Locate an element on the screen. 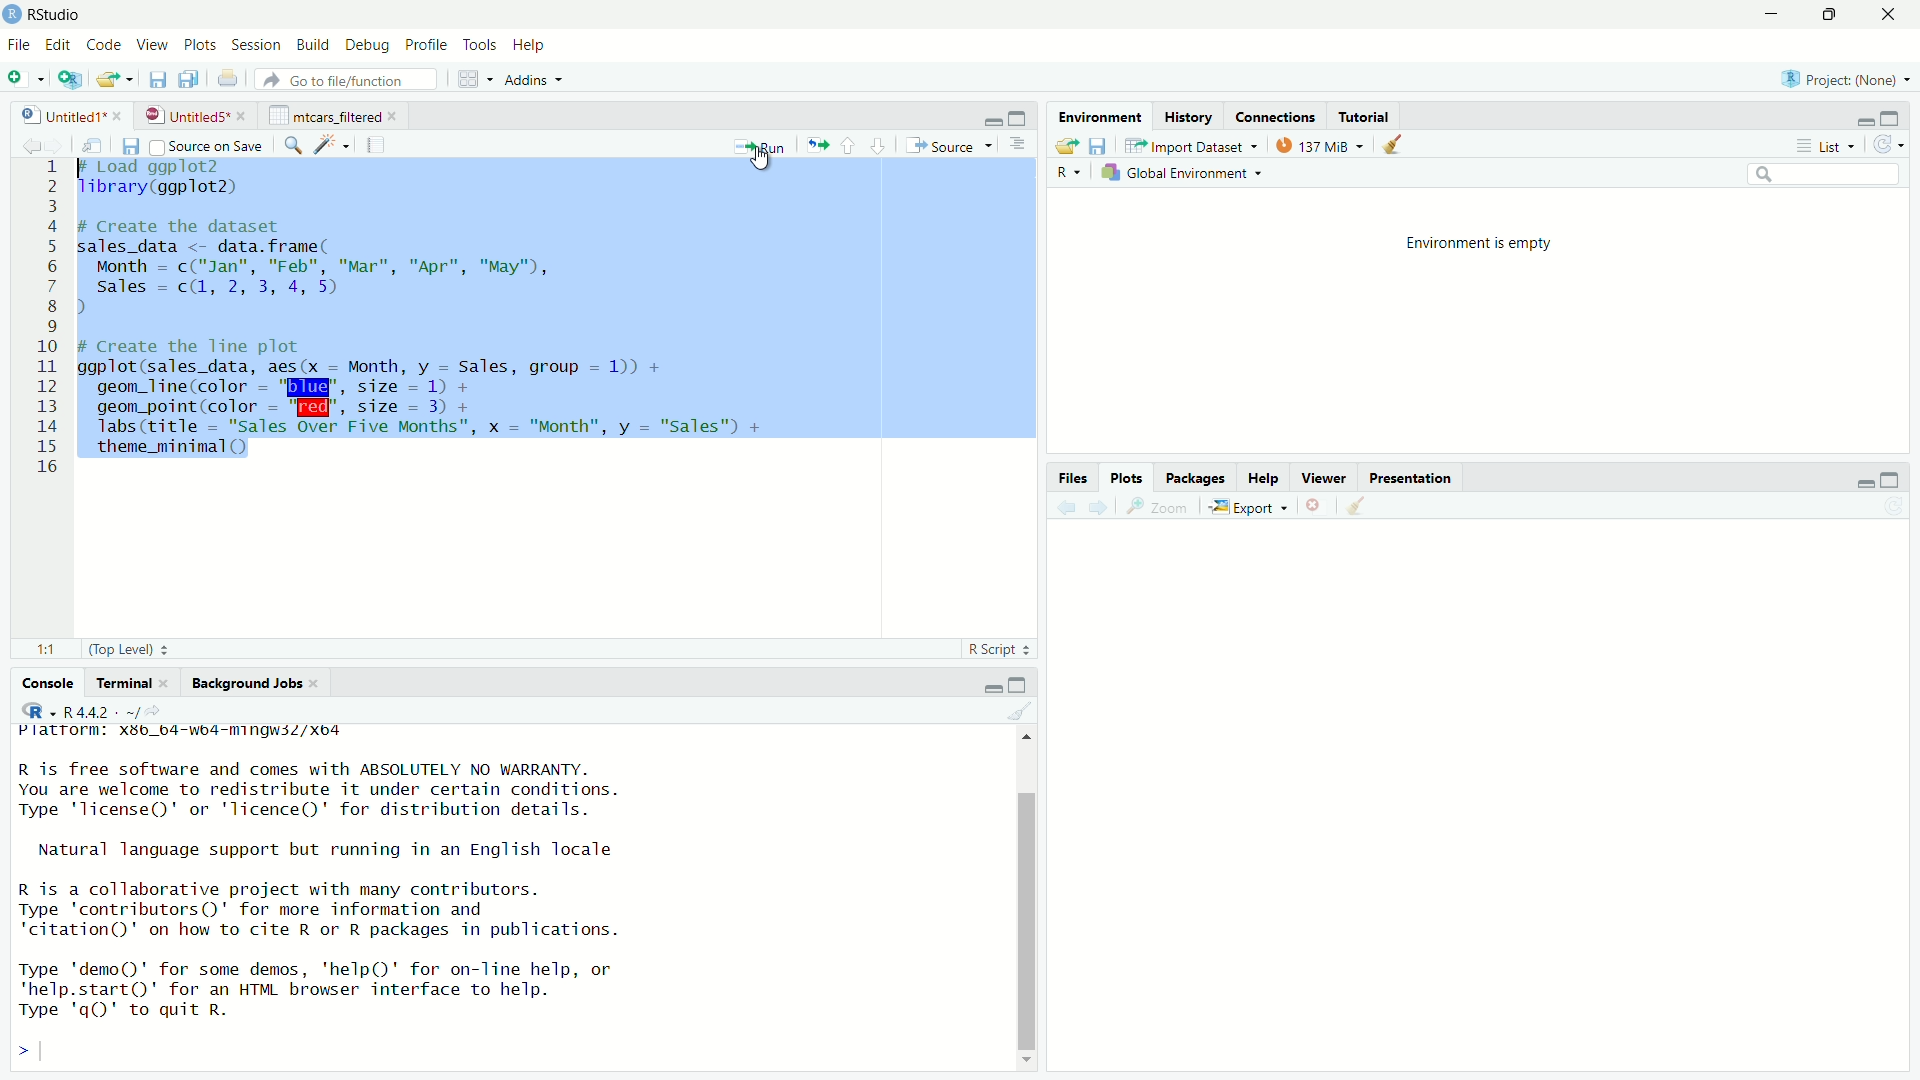  Zoom is located at coordinates (1163, 507).